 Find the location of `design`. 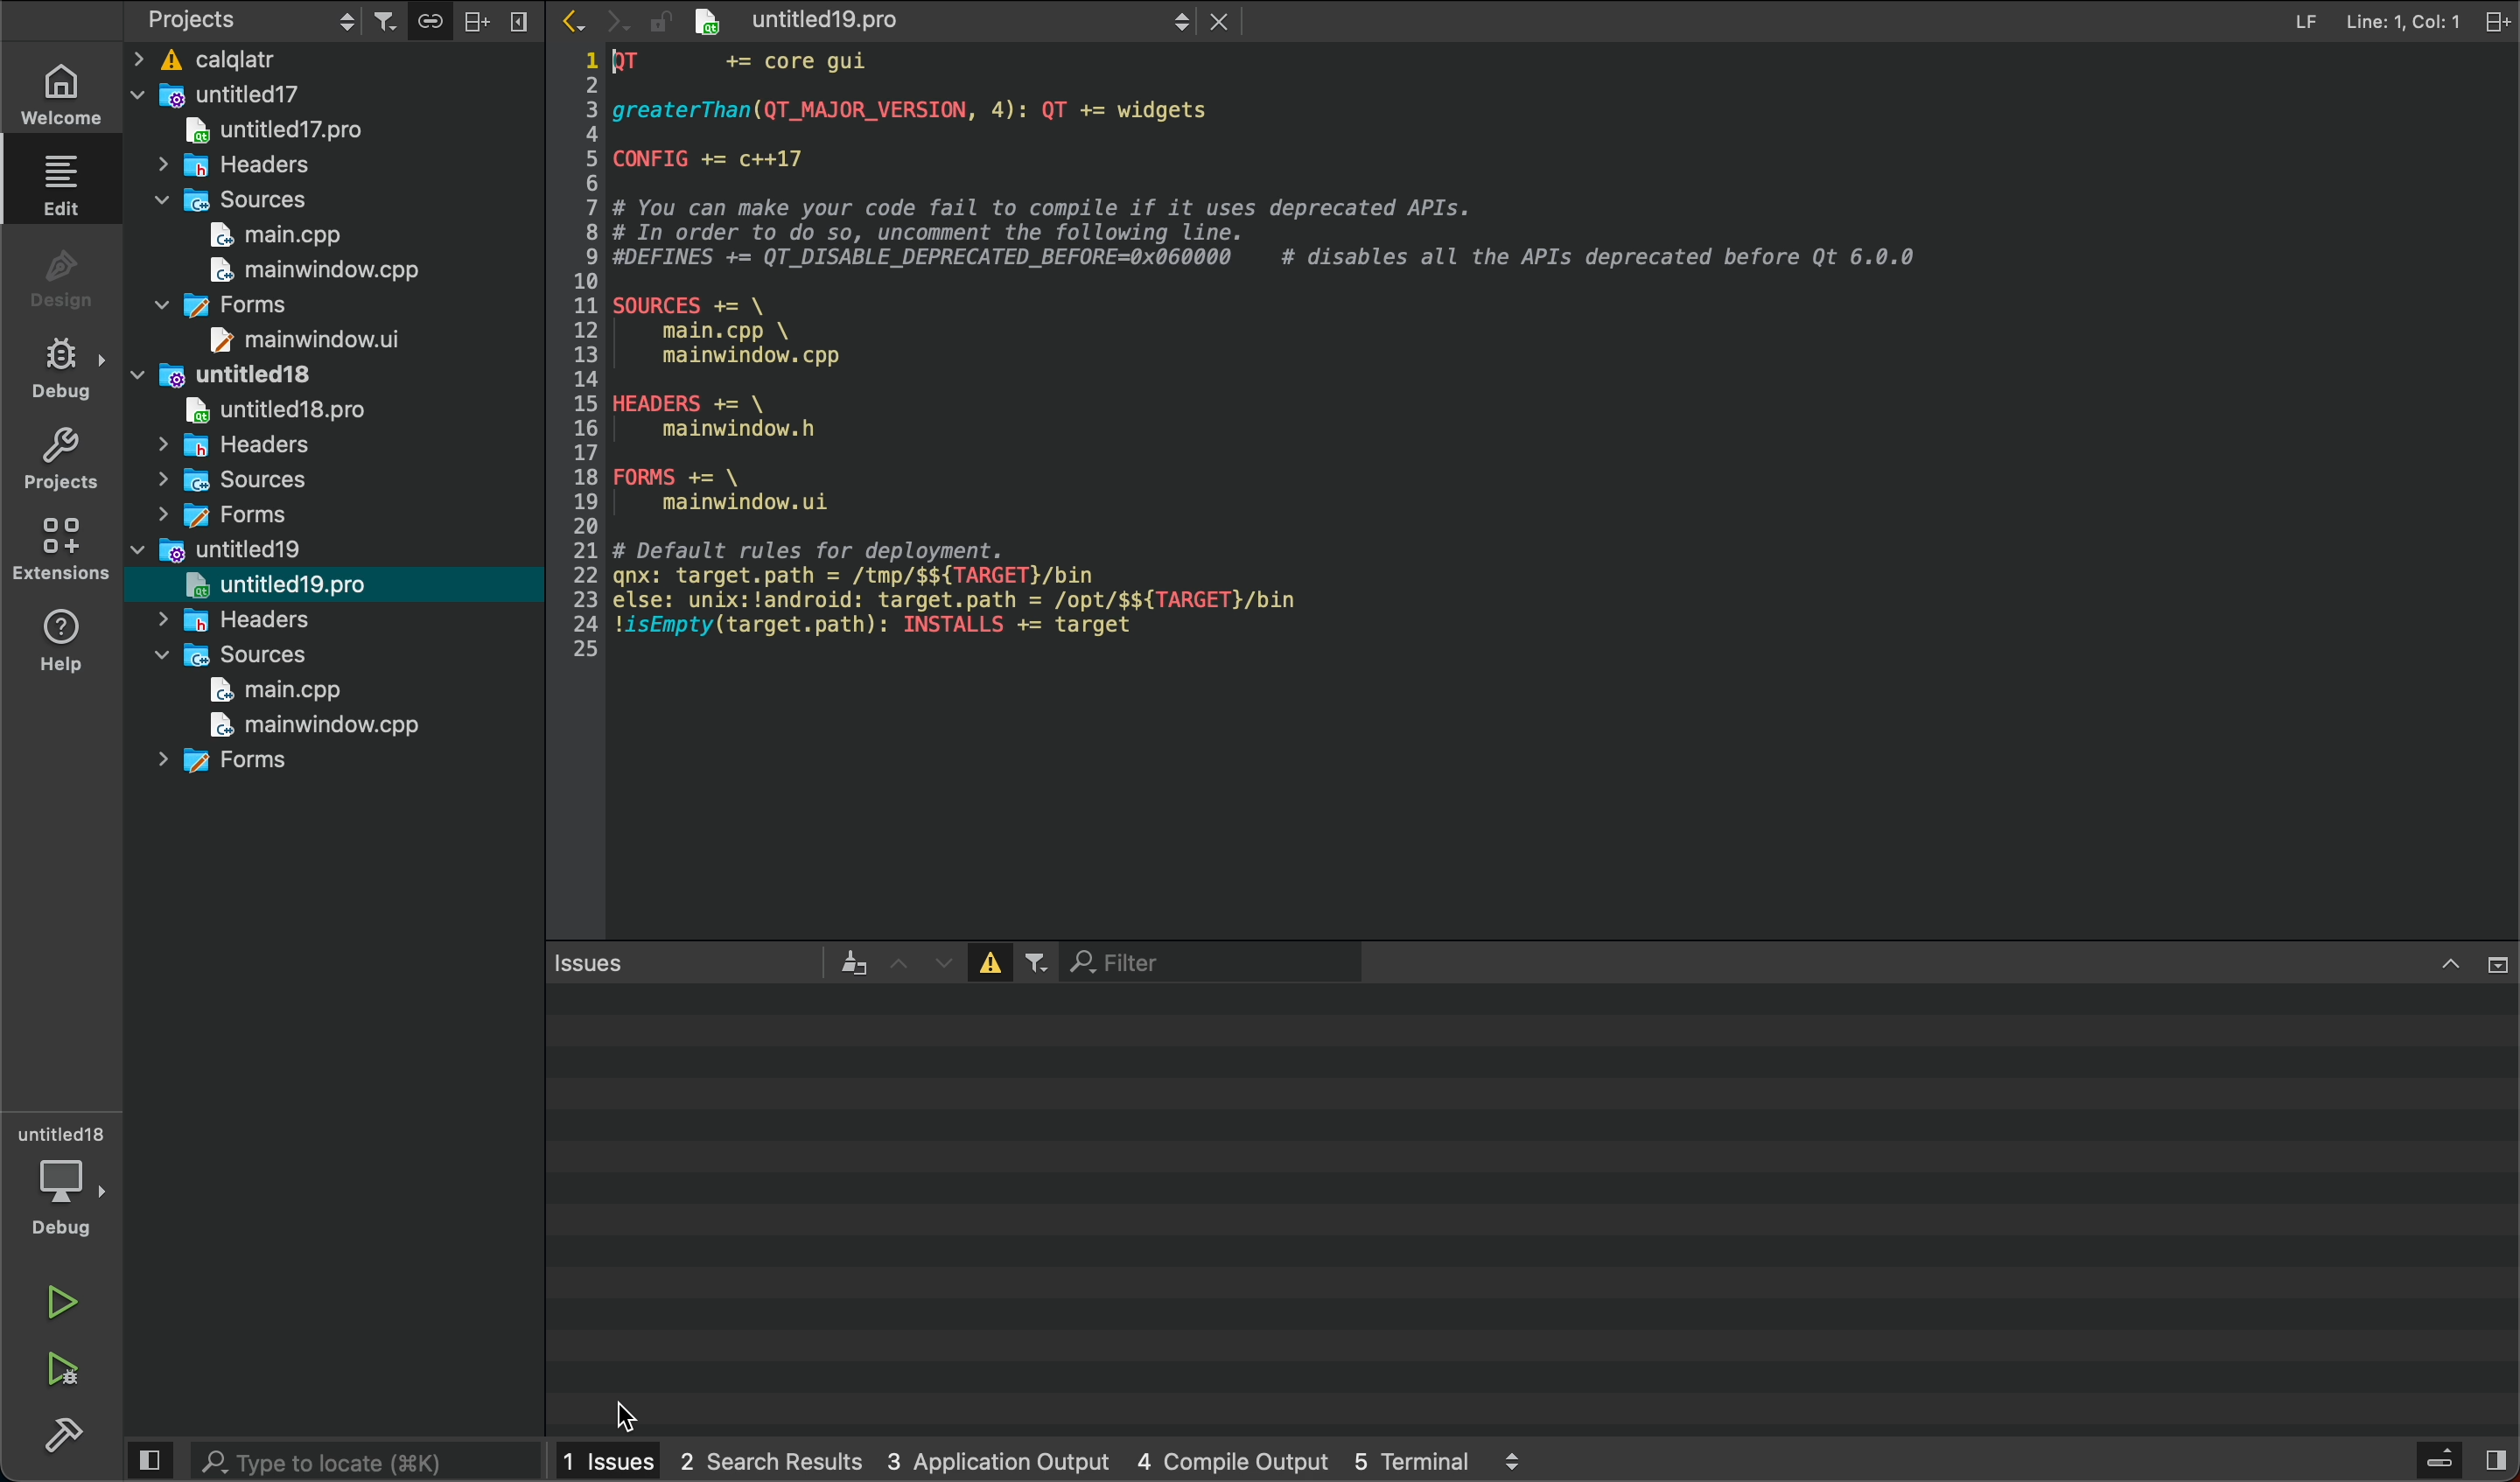

design is located at coordinates (65, 281).